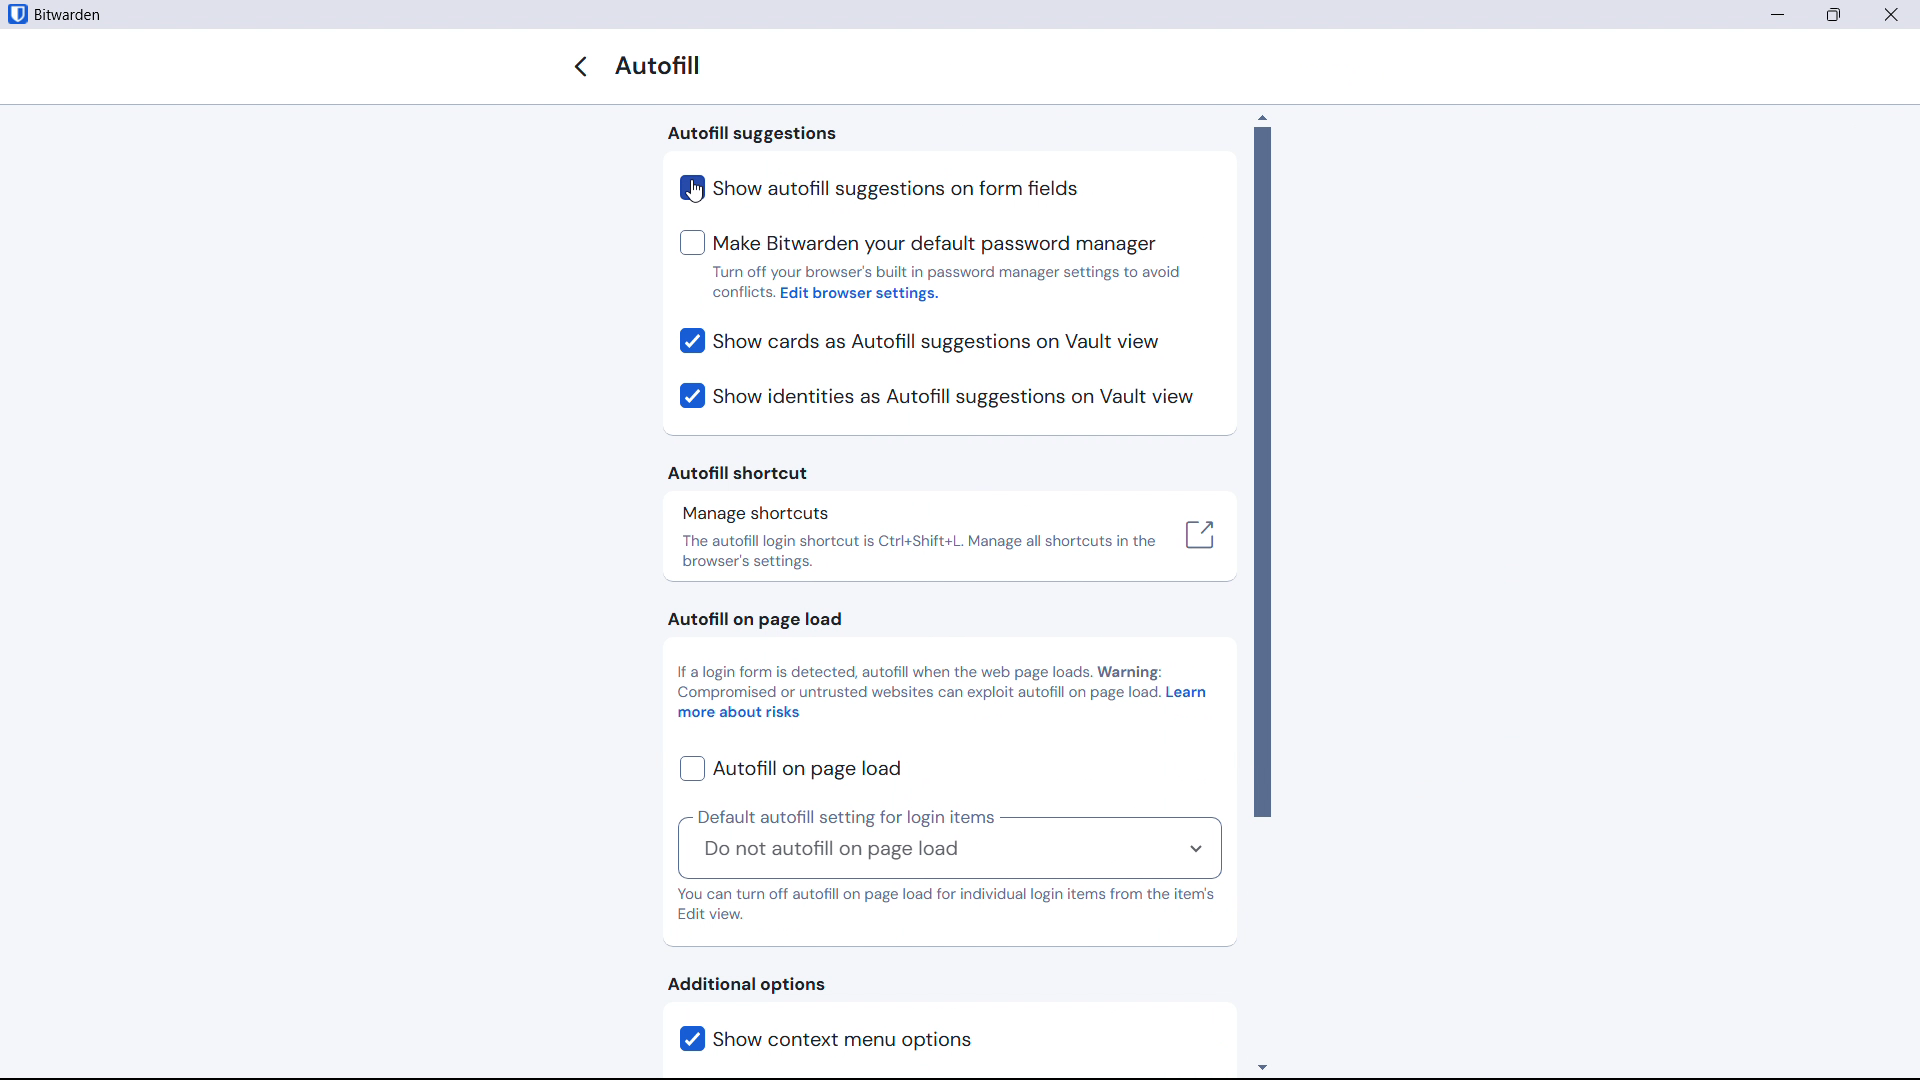  What do you see at coordinates (1262, 1065) in the screenshot?
I see `Scroll down ` at bounding box center [1262, 1065].